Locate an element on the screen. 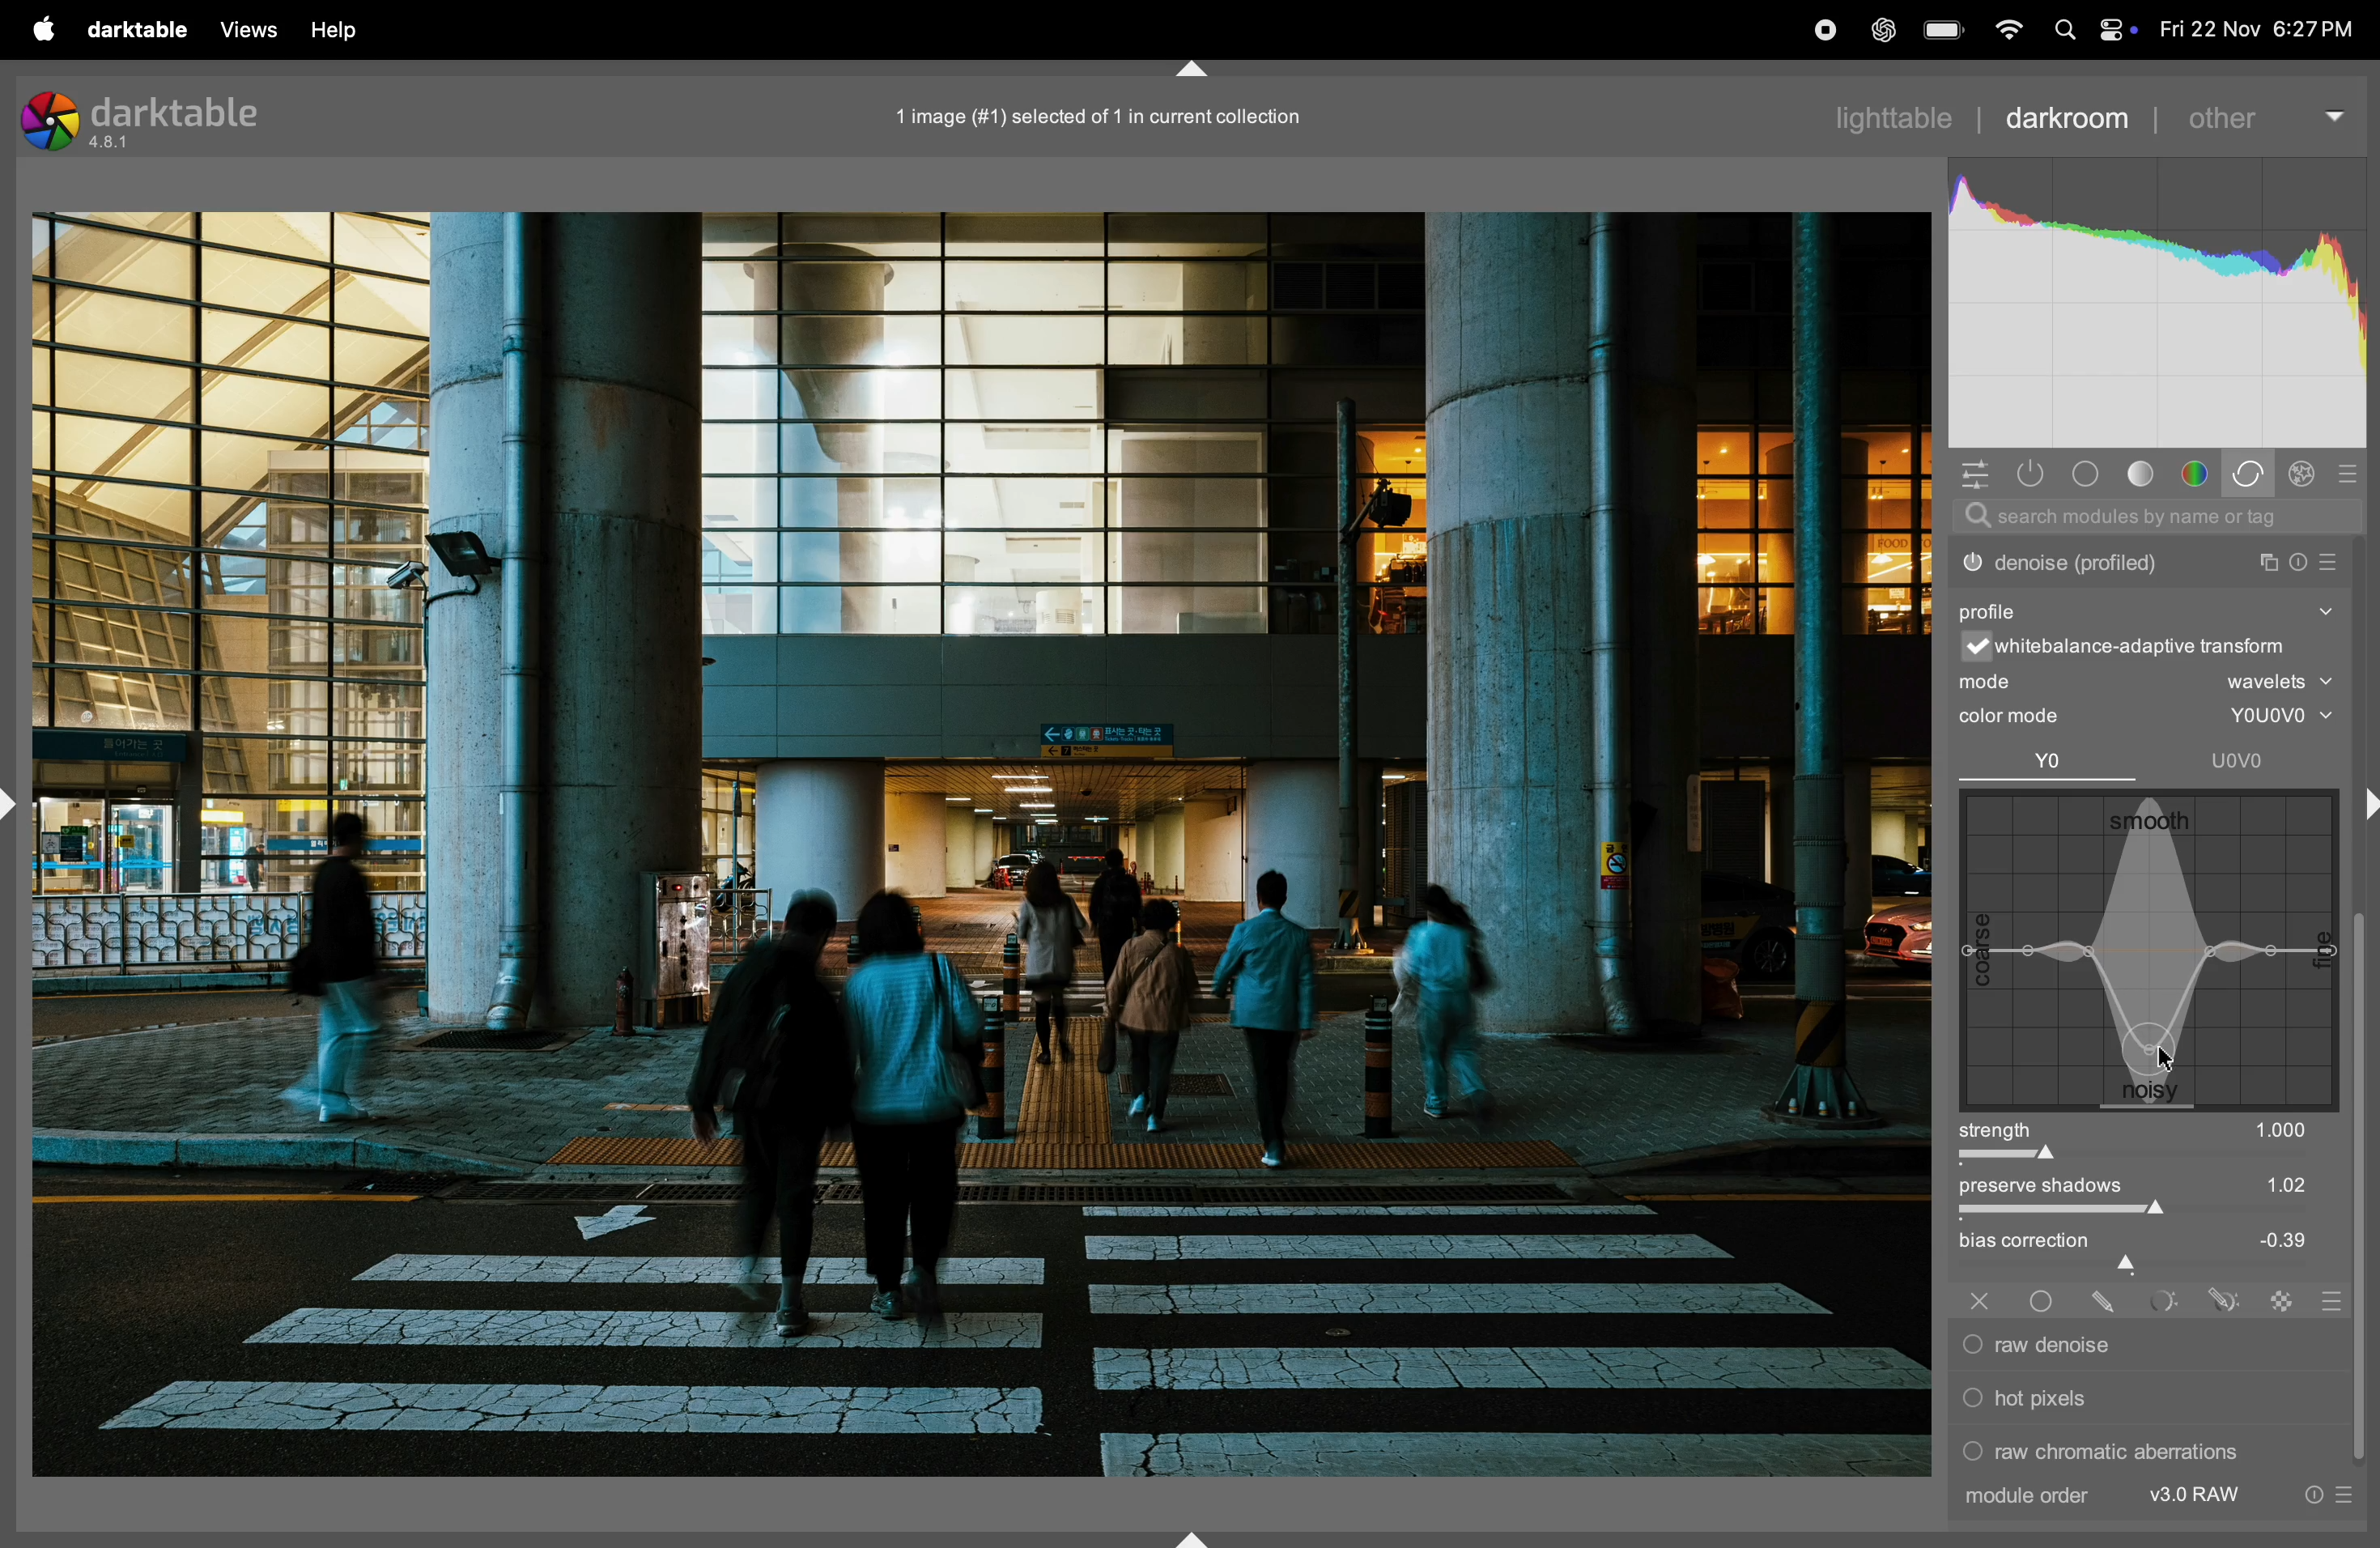 The width and height of the screenshot is (2380, 1548). shift+ctrl+t is located at coordinates (1191, 69).